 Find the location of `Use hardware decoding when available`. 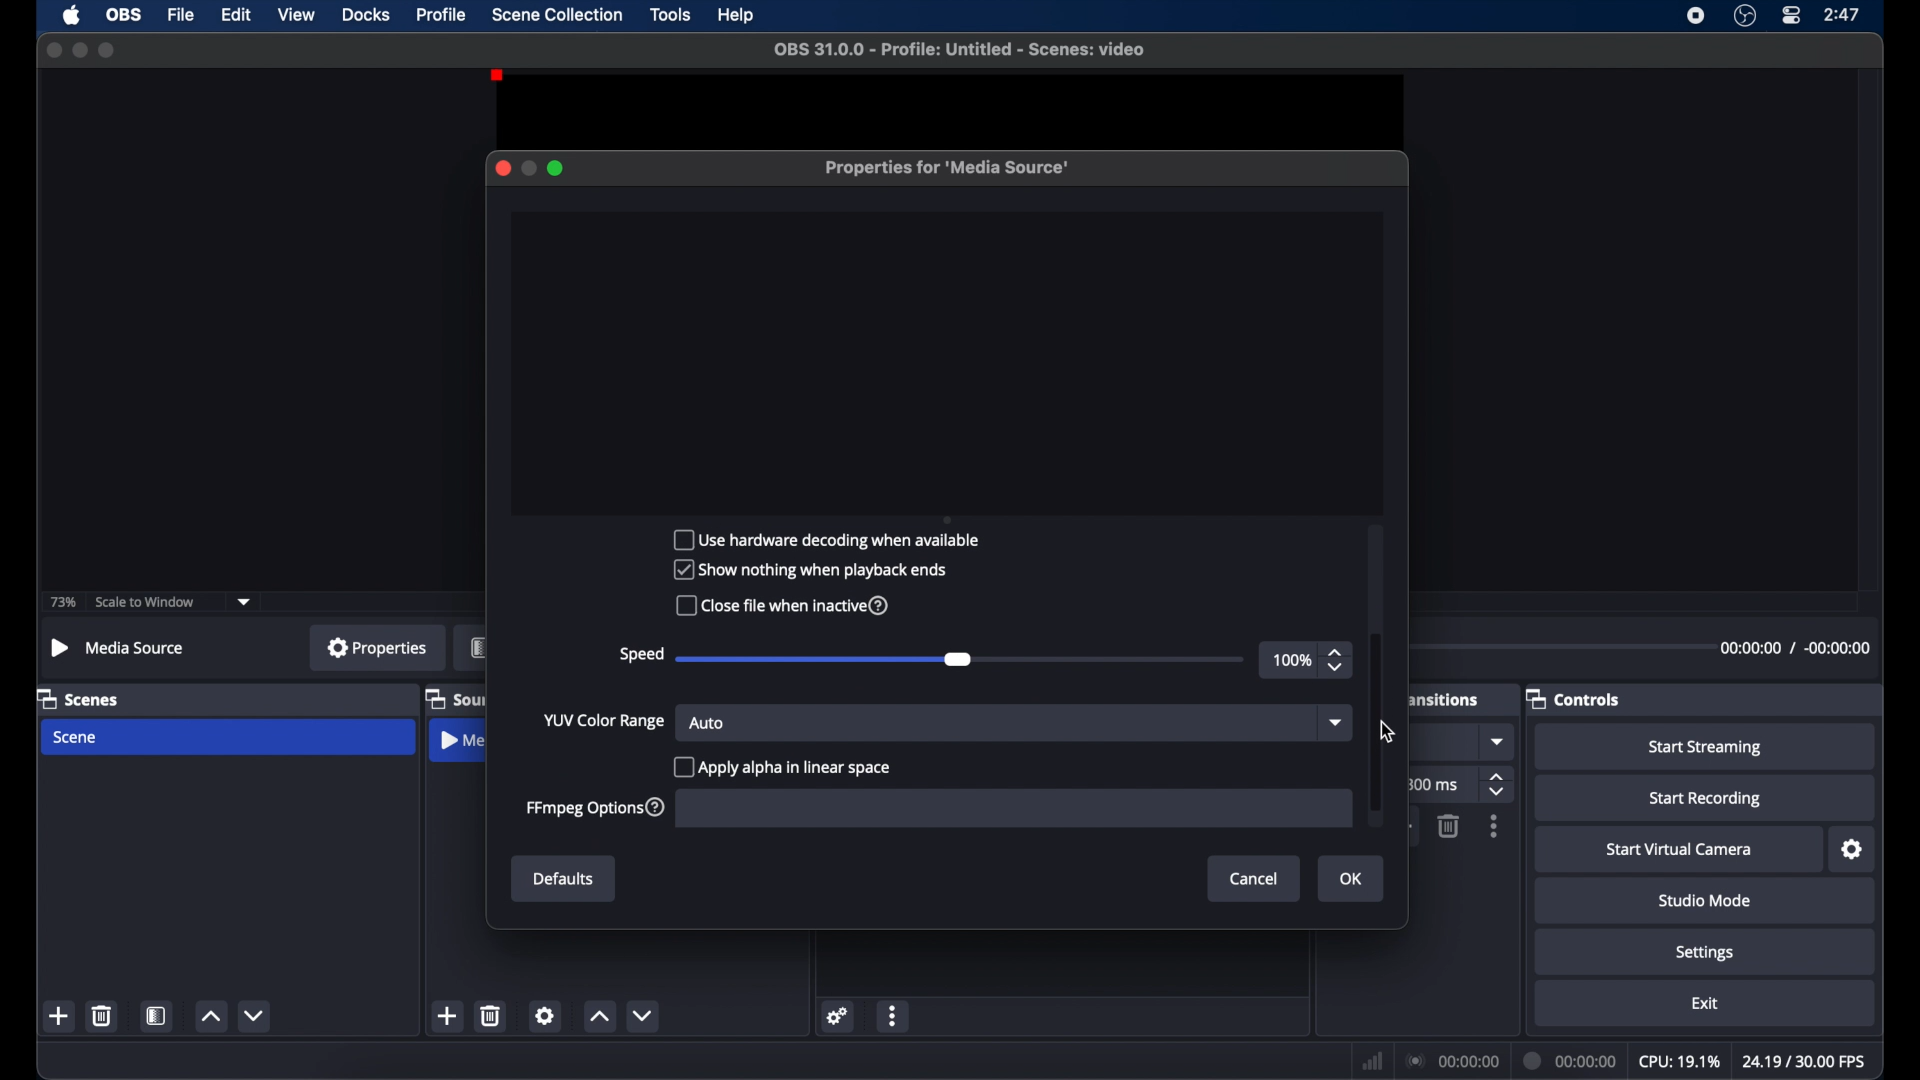

Use hardware decoding when available is located at coordinates (832, 542).